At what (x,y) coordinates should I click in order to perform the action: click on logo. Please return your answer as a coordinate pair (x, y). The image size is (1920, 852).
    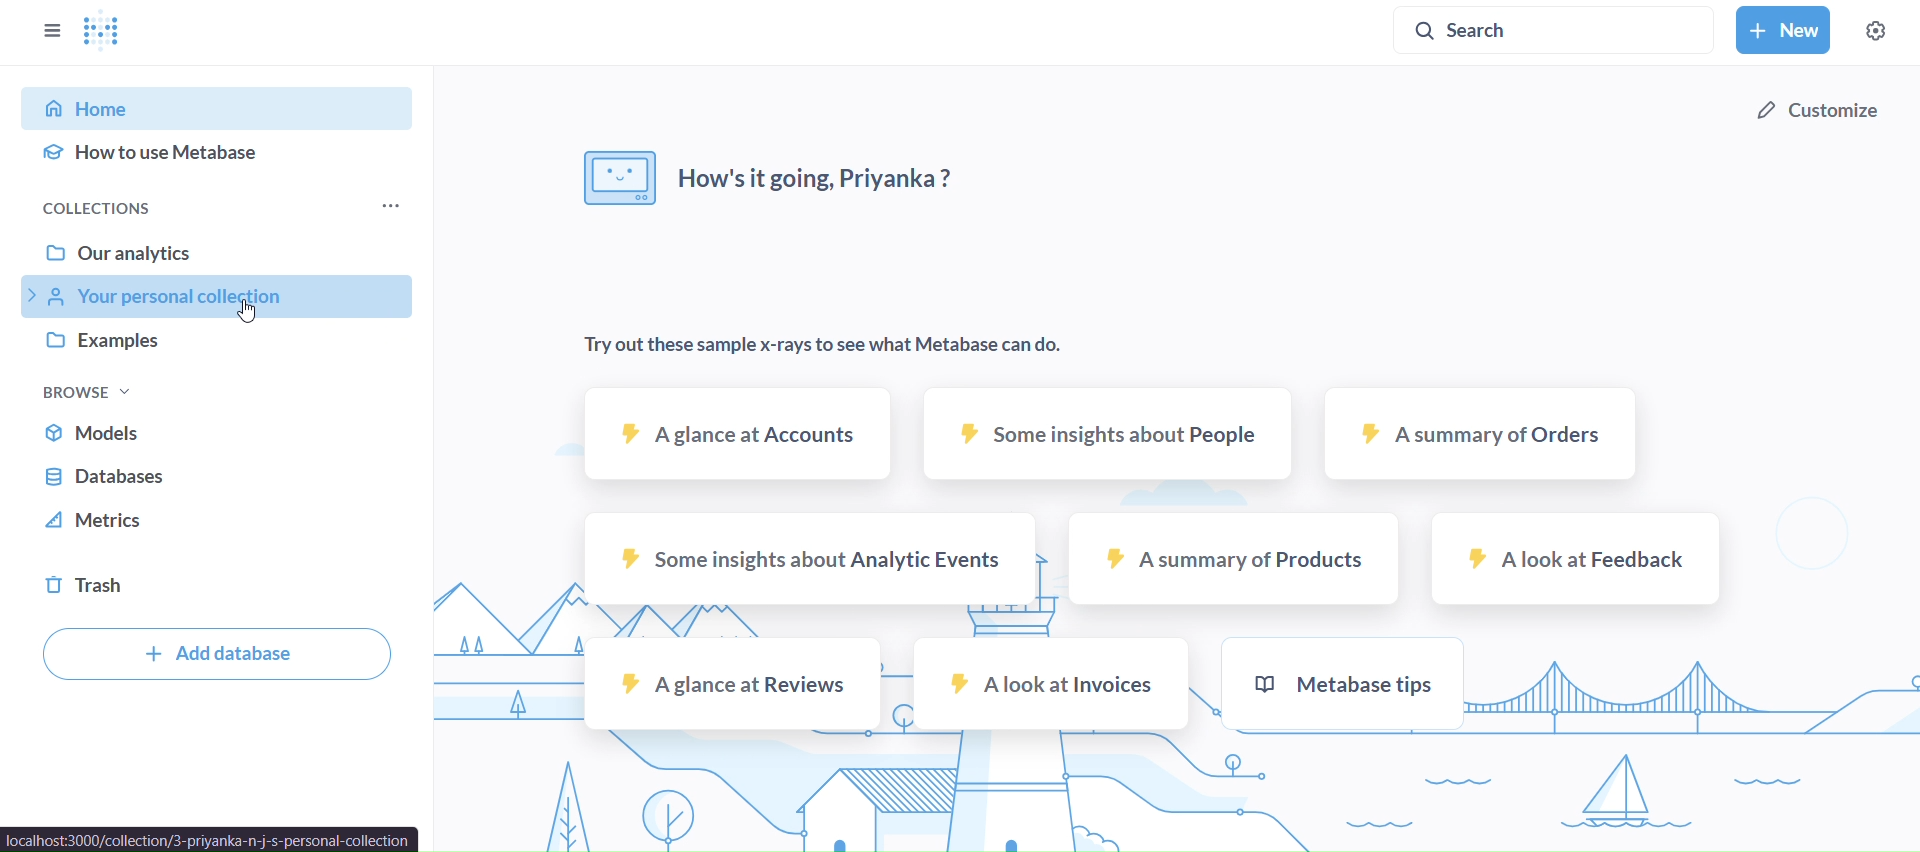
    Looking at the image, I should click on (105, 32).